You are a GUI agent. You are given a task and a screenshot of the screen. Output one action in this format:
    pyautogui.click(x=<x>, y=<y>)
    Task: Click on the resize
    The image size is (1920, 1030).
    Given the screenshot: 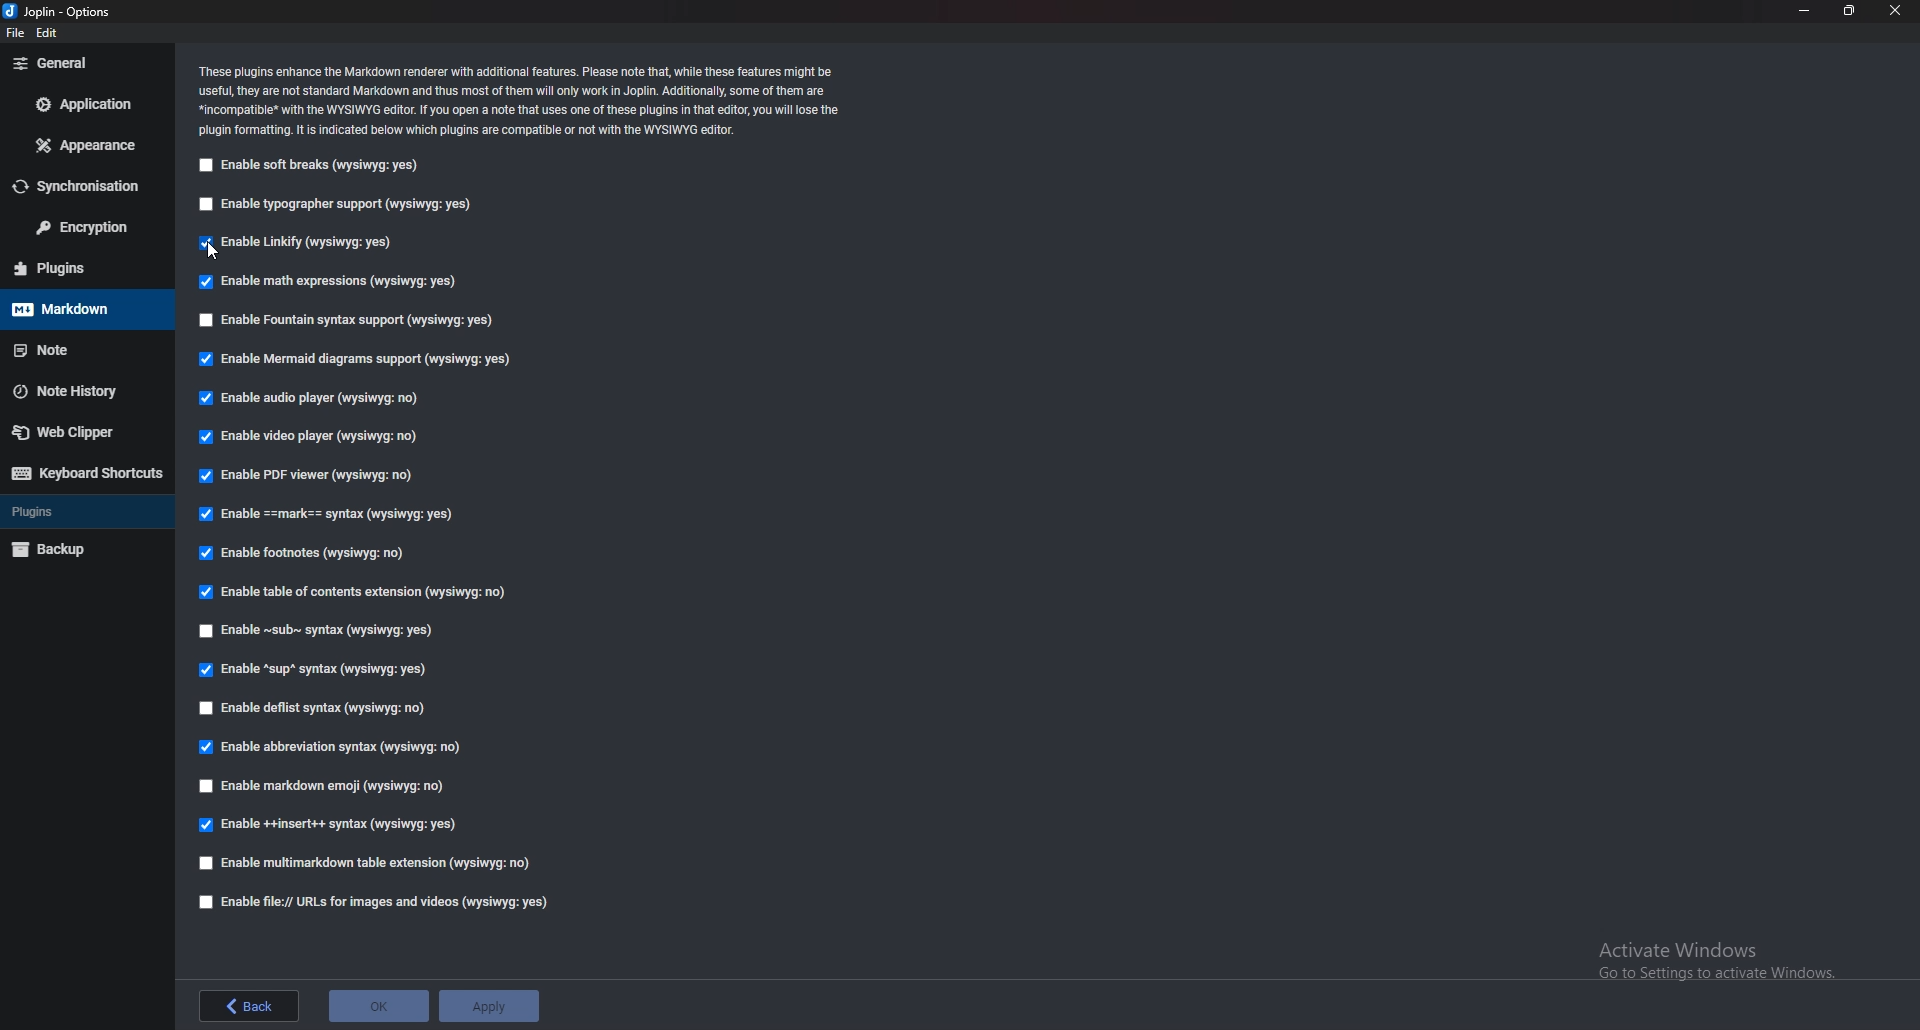 What is the action you would take?
    pyautogui.click(x=1850, y=11)
    